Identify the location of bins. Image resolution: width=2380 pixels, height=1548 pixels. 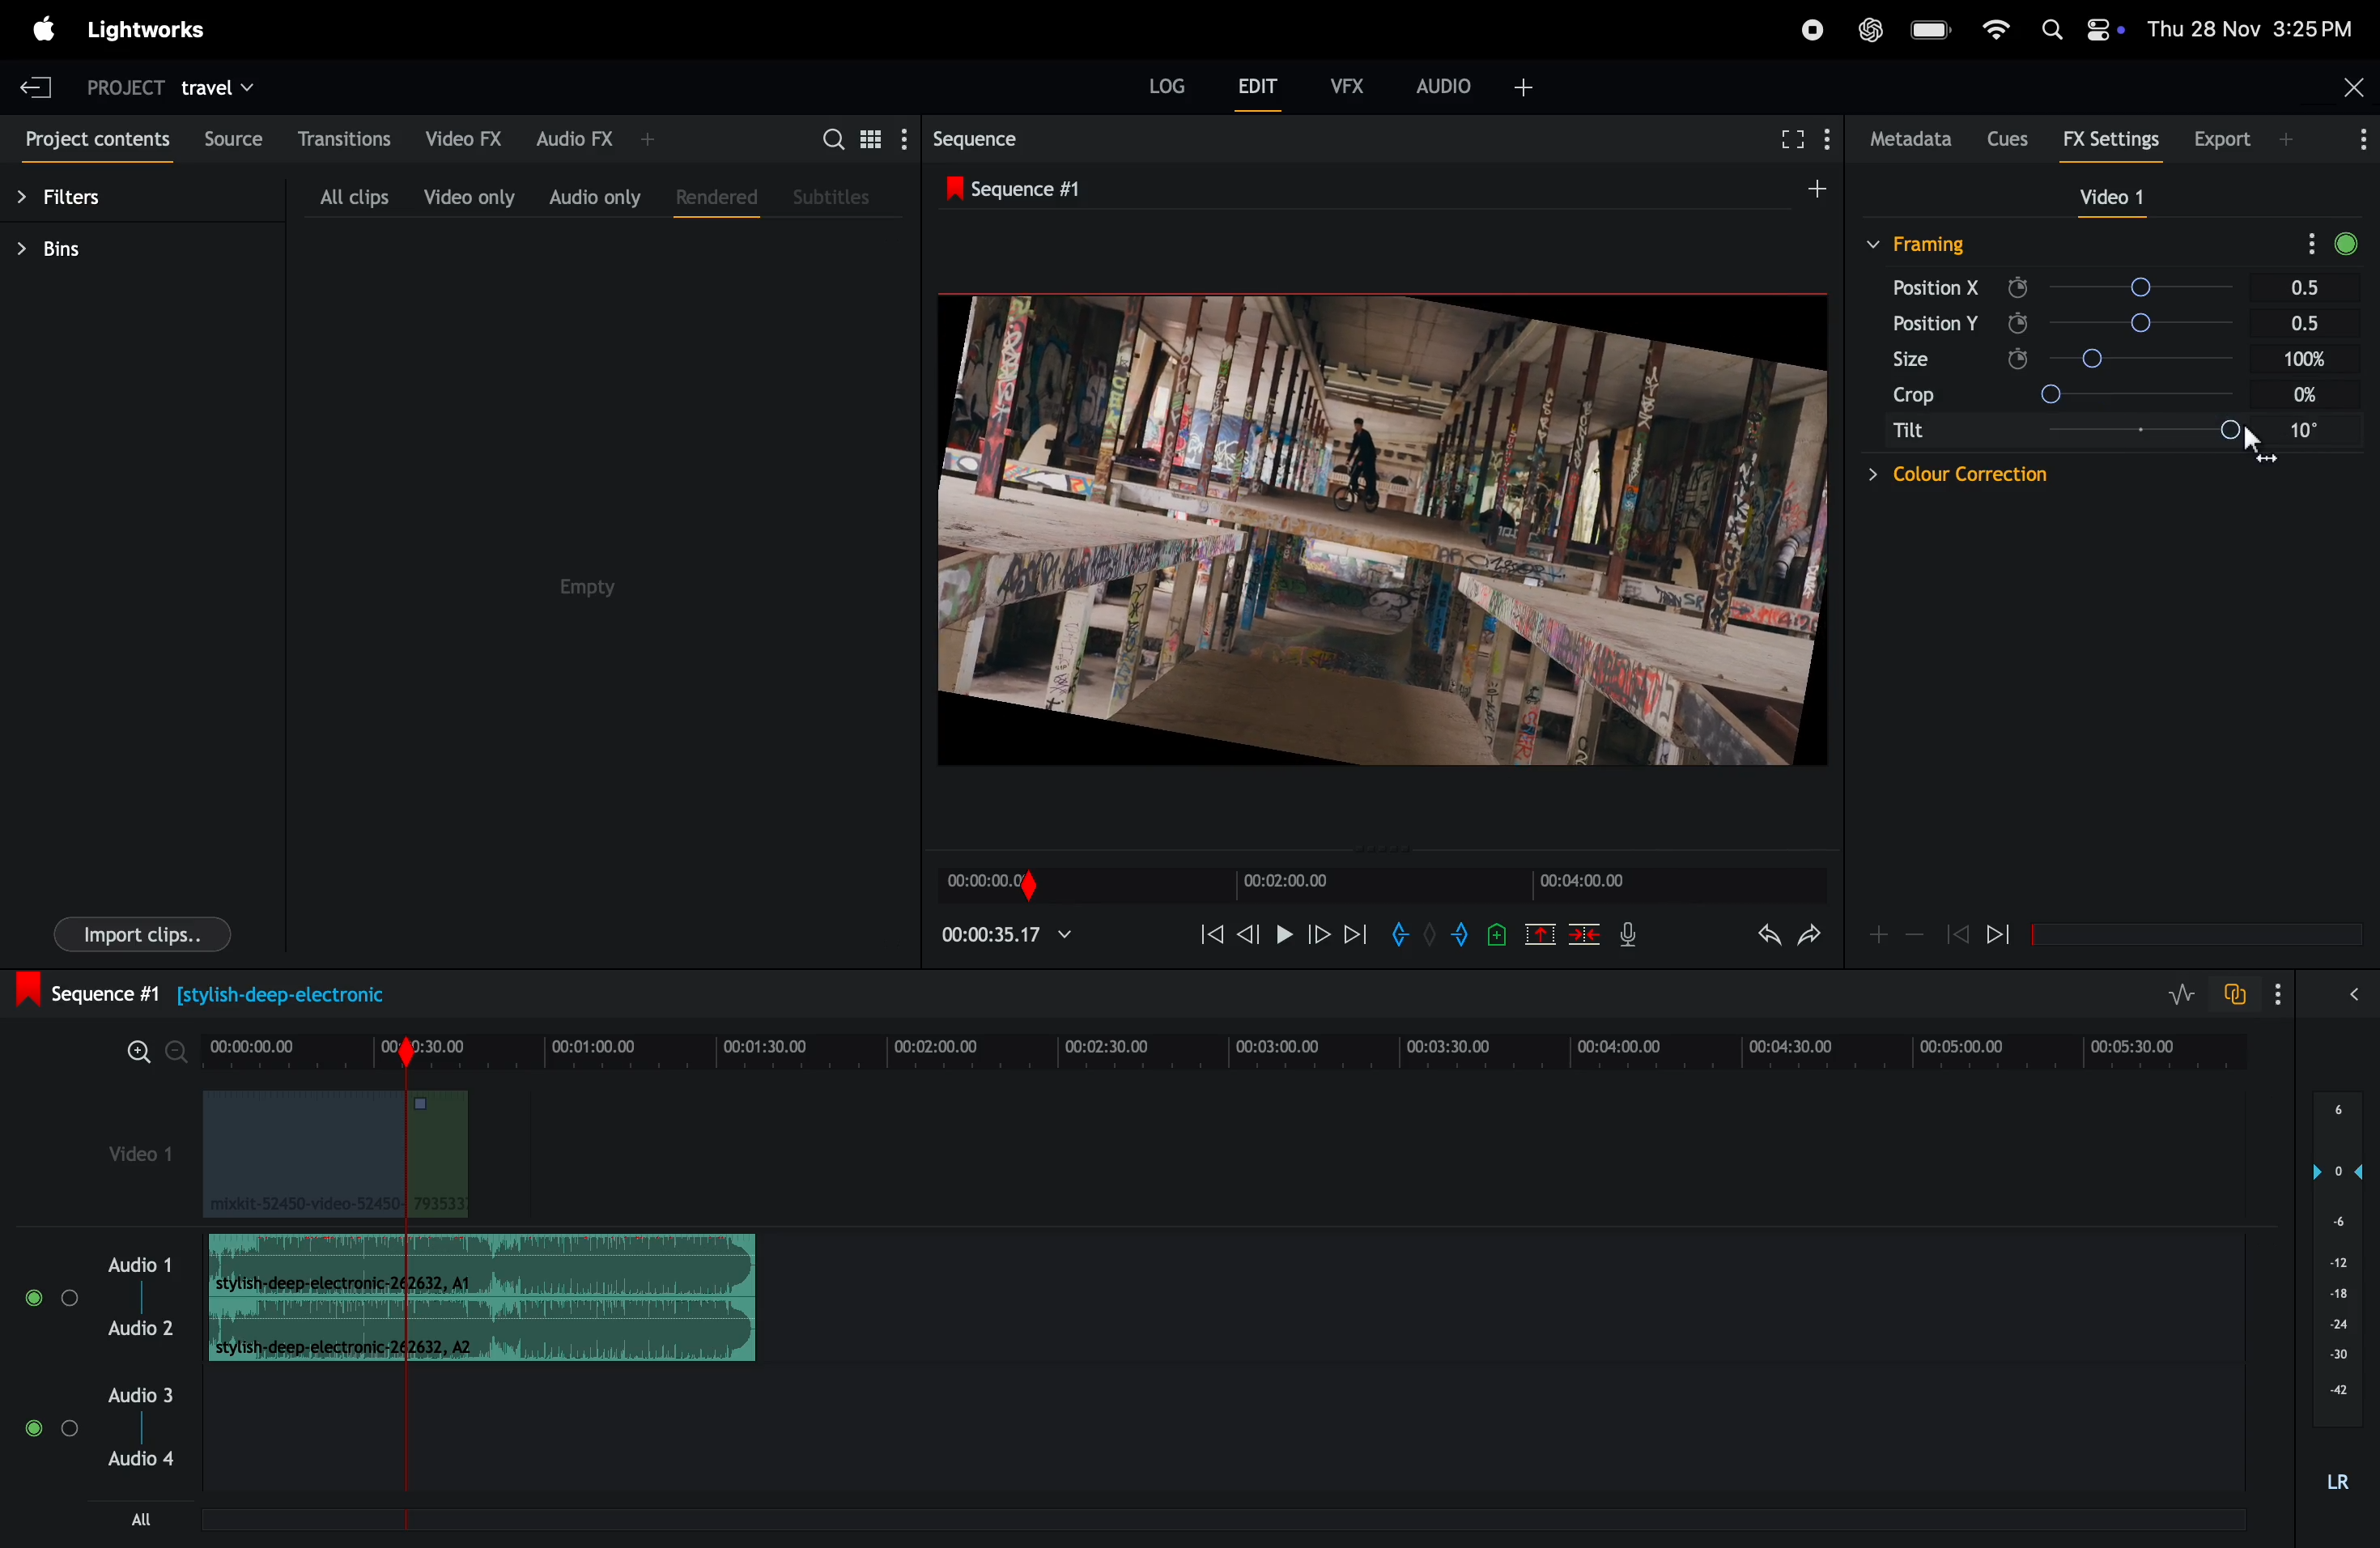
(79, 248).